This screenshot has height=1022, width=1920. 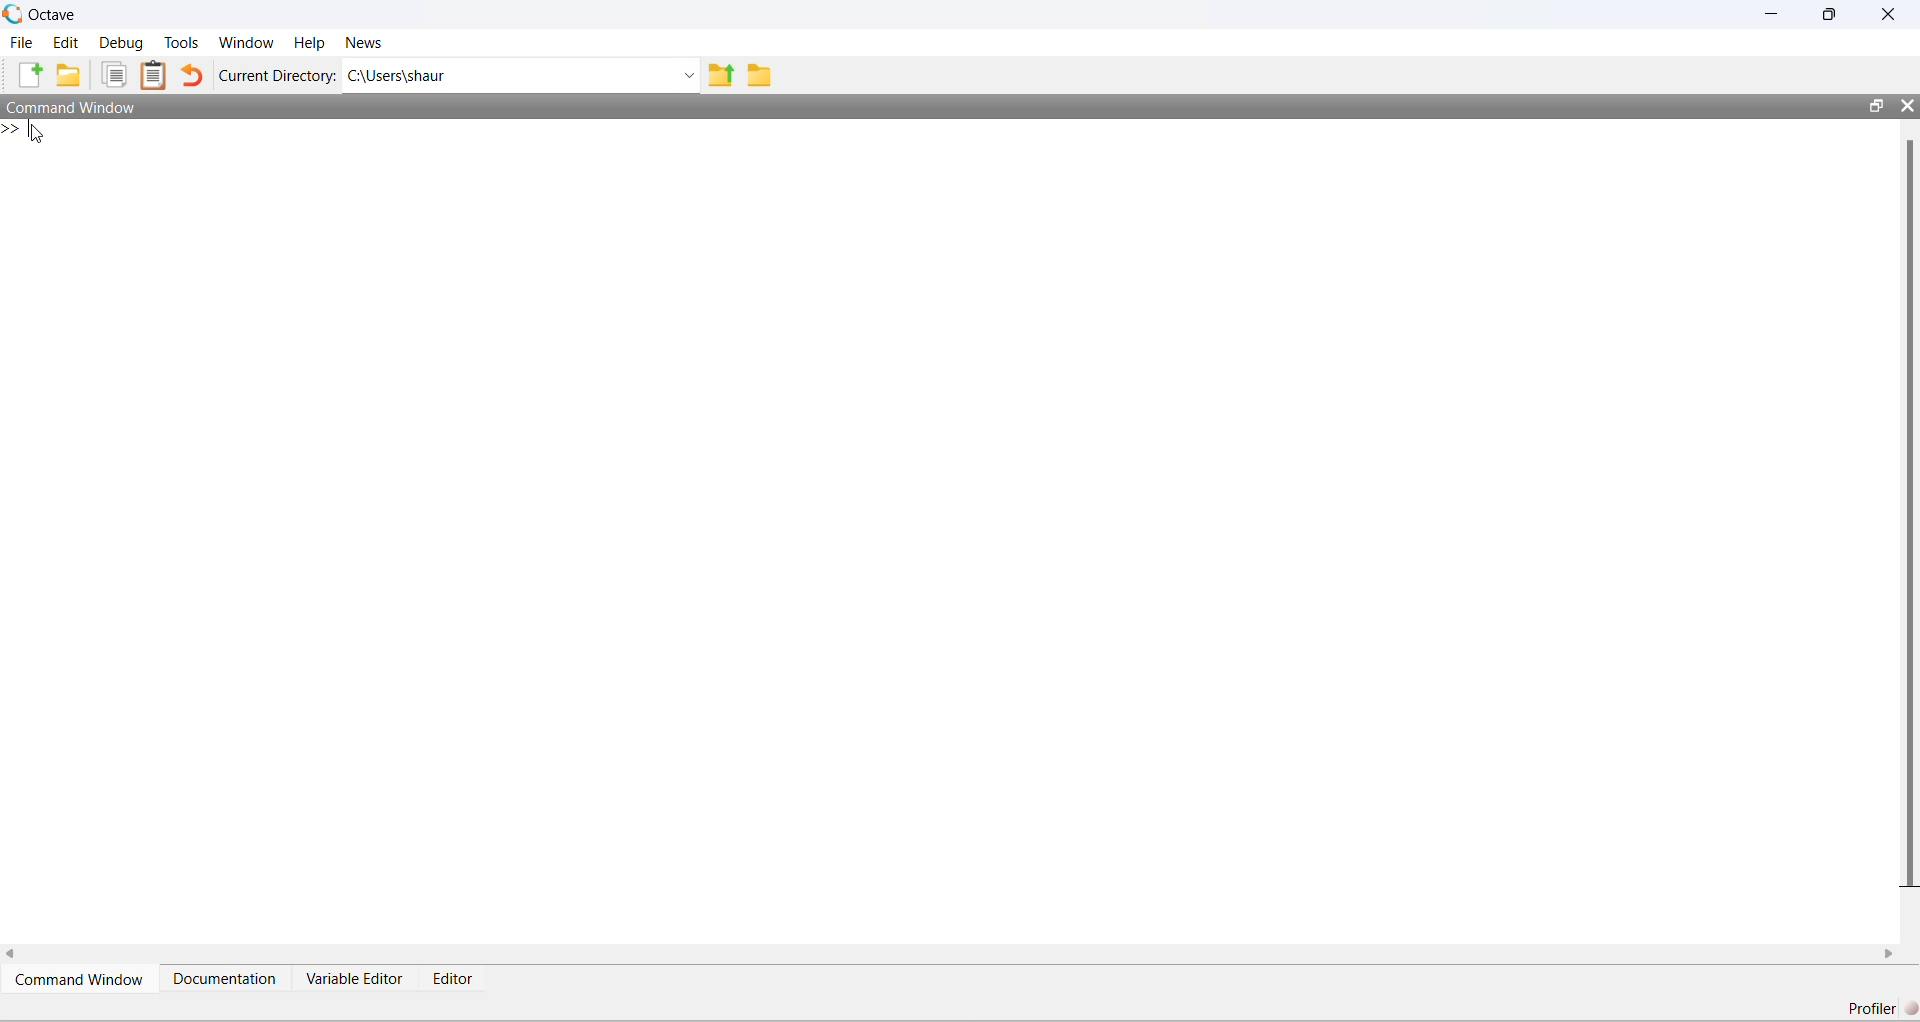 I want to click on horizontal scroll bar, so click(x=951, y=953).